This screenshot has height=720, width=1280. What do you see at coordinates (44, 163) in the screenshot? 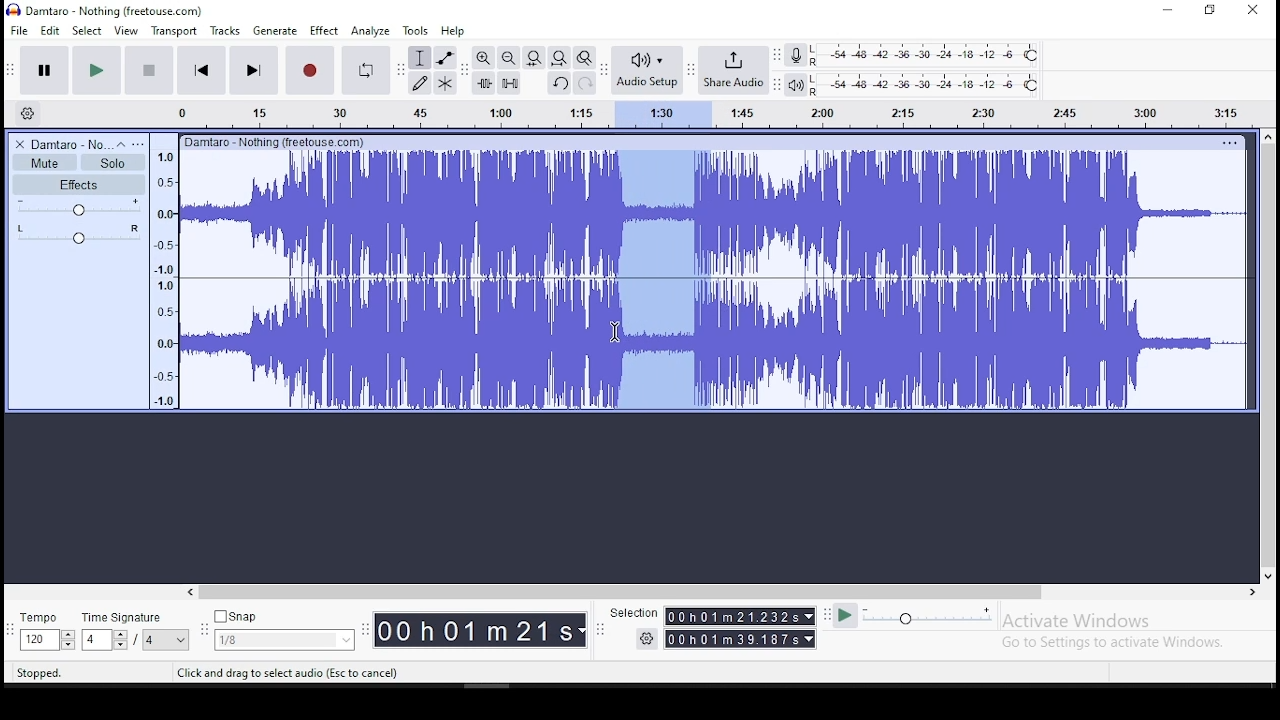
I see `mute` at bounding box center [44, 163].